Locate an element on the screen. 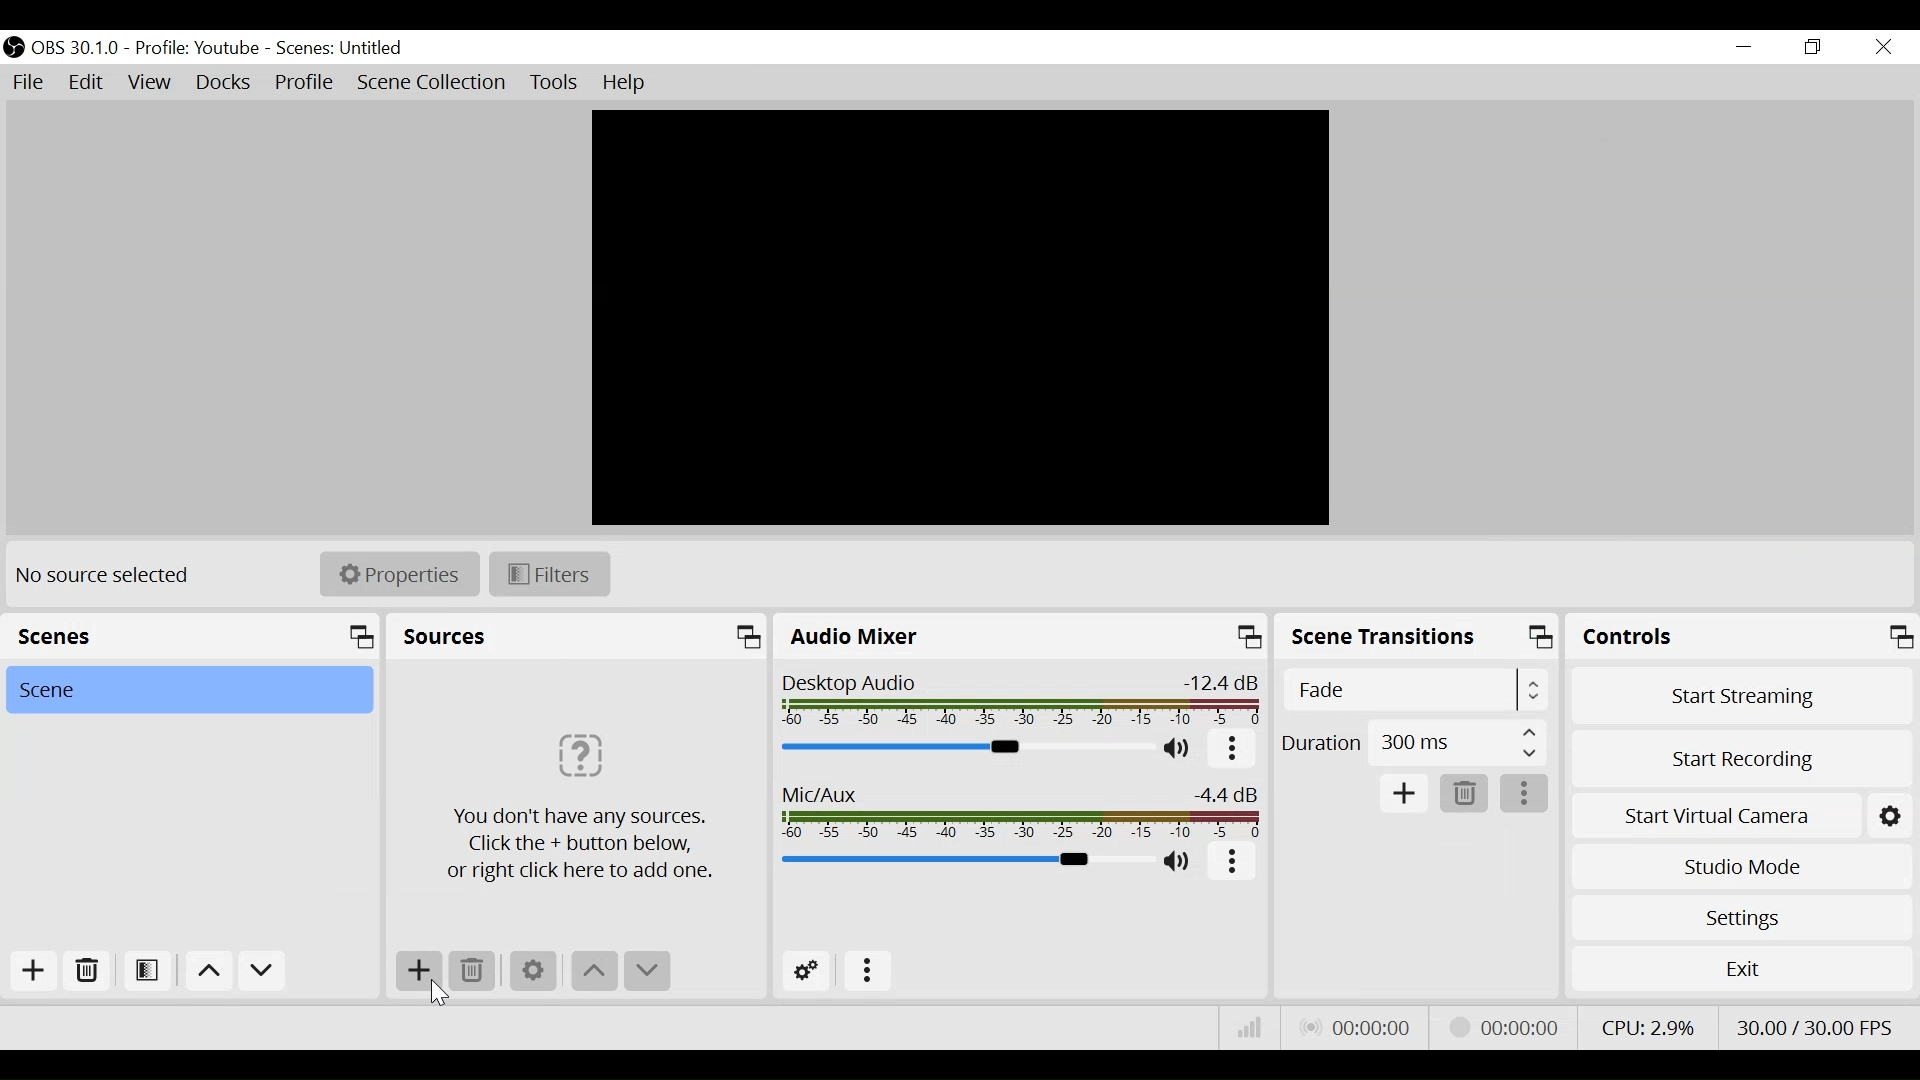 The width and height of the screenshot is (1920, 1080). Desktop Audio Slider is located at coordinates (967, 749).